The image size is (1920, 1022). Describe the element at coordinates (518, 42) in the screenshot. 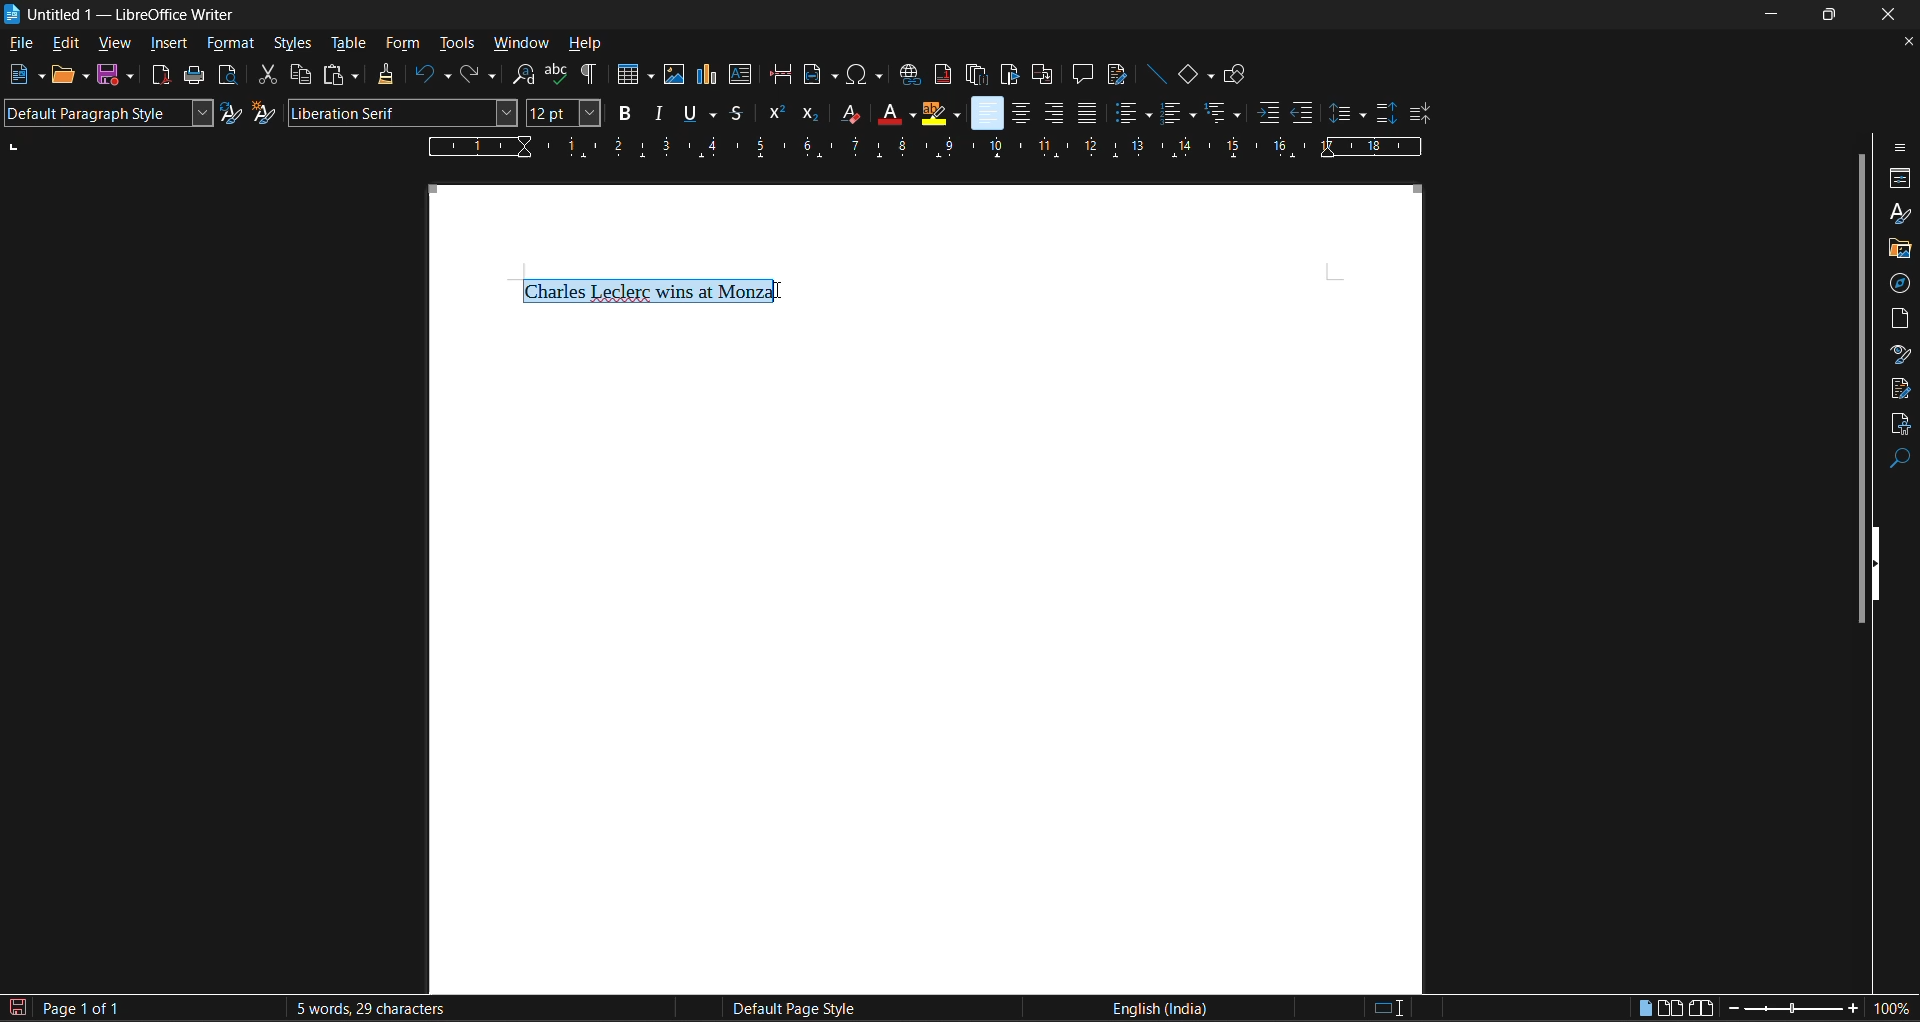

I see `window` at that location.